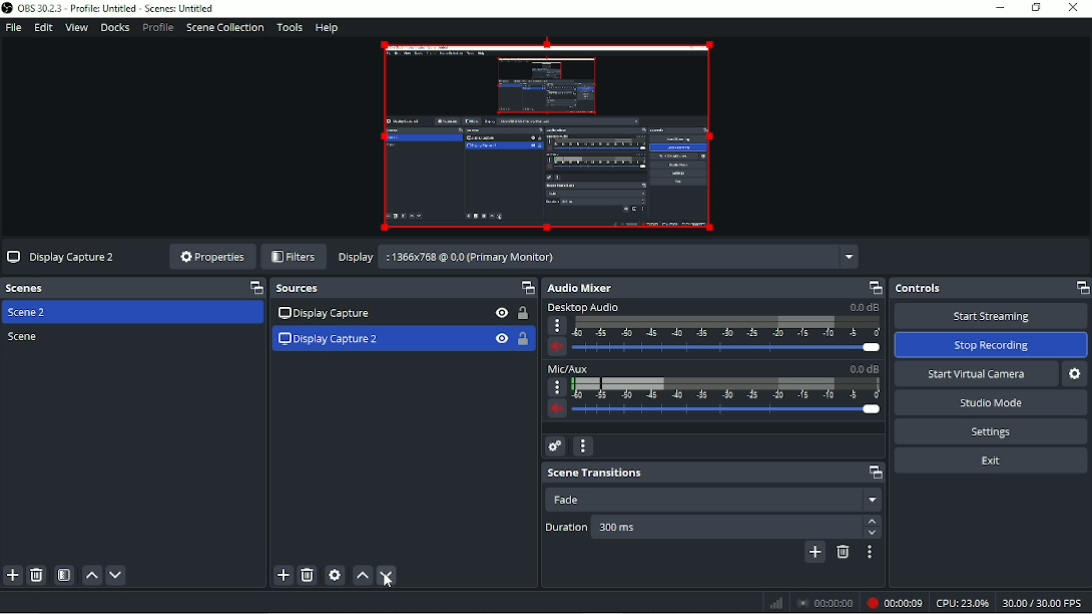  What do you see at coordinates (403, 289) in the screenshot?
I see `Sources` at bounding box center [403, 289].